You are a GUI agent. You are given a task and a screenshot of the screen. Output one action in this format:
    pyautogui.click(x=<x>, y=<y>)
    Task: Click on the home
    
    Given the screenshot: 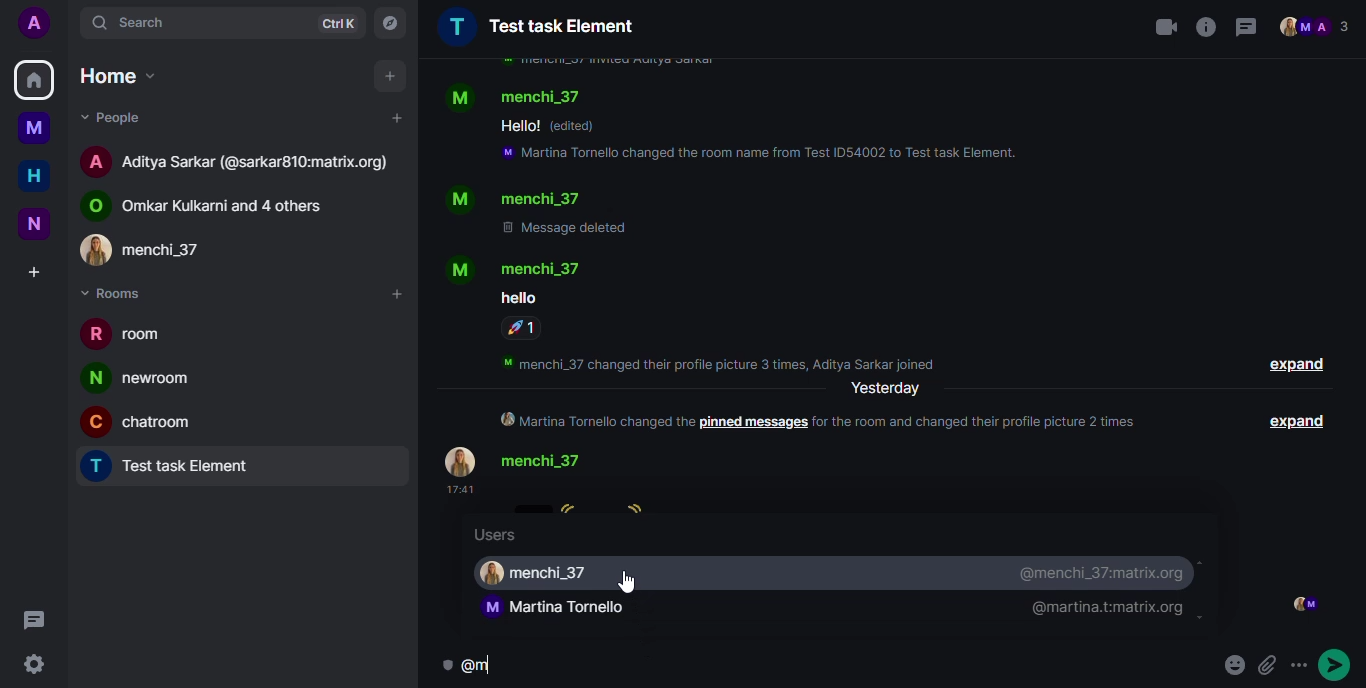 What is the action you would take?
    pyautogui.click(x=34, y=177)
    